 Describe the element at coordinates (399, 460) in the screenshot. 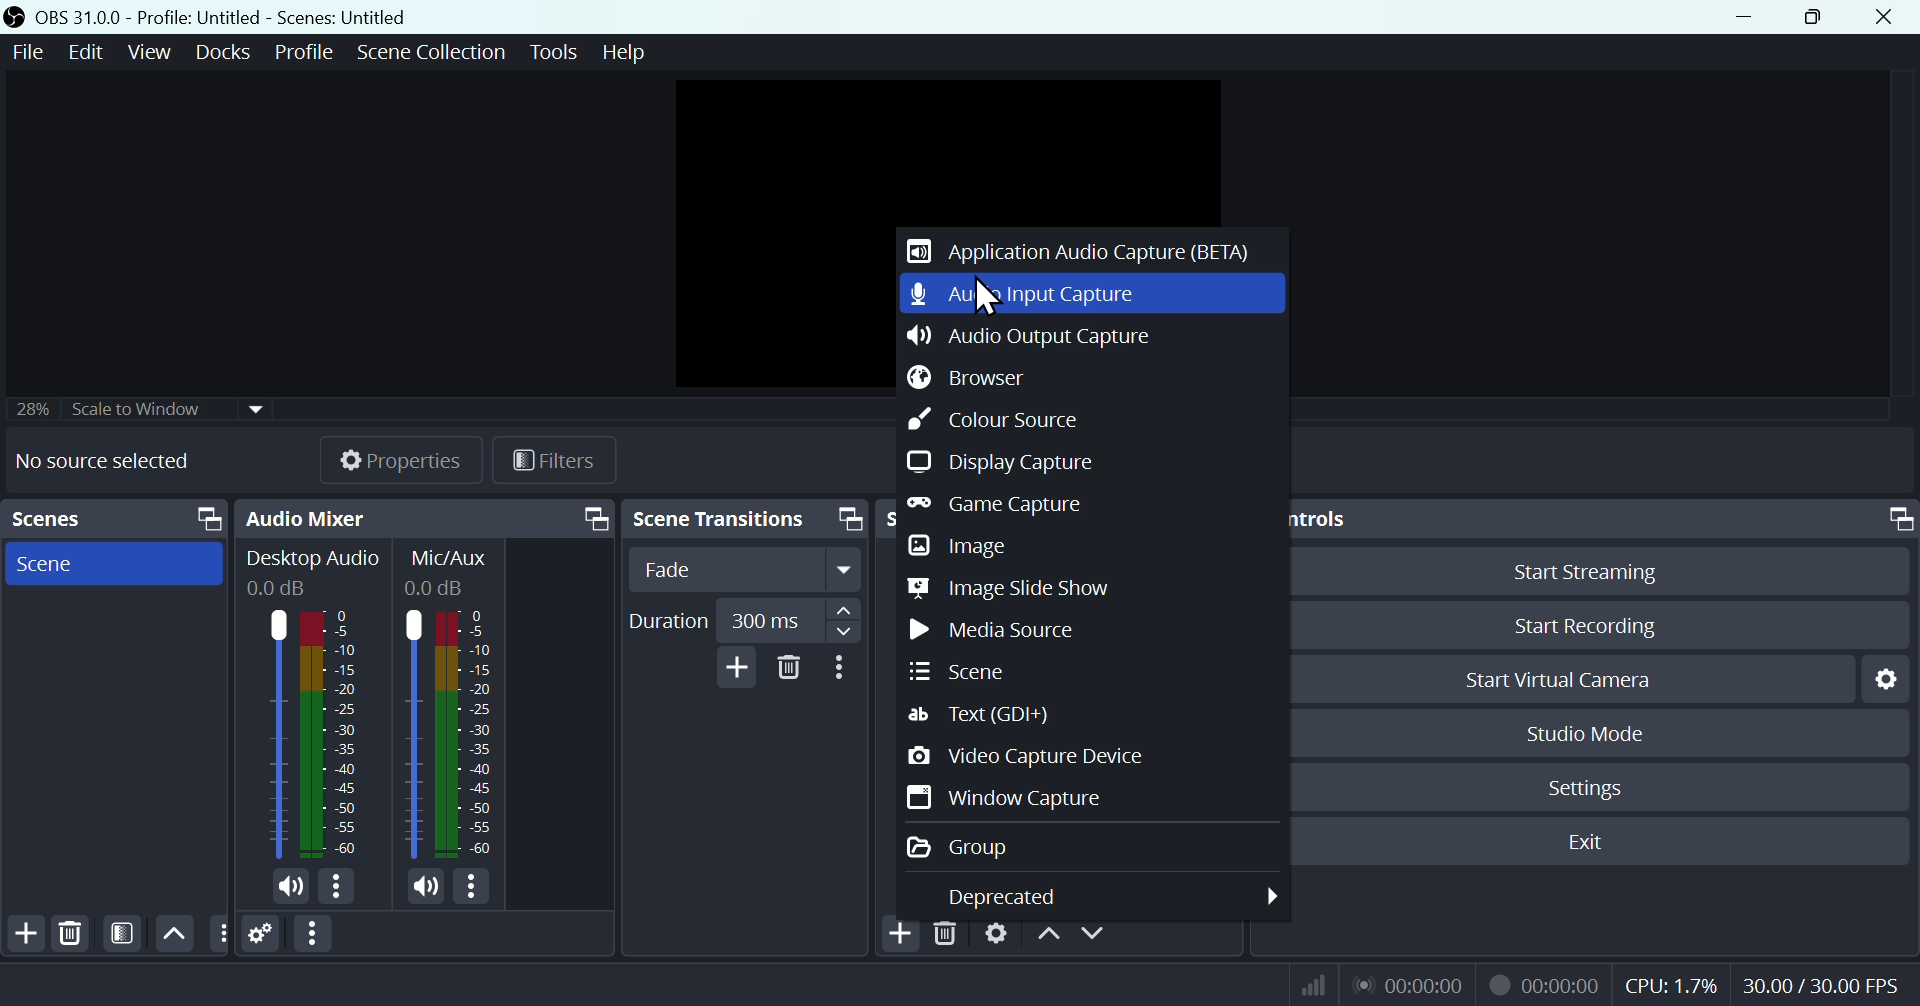

I see `Properties` at that location.